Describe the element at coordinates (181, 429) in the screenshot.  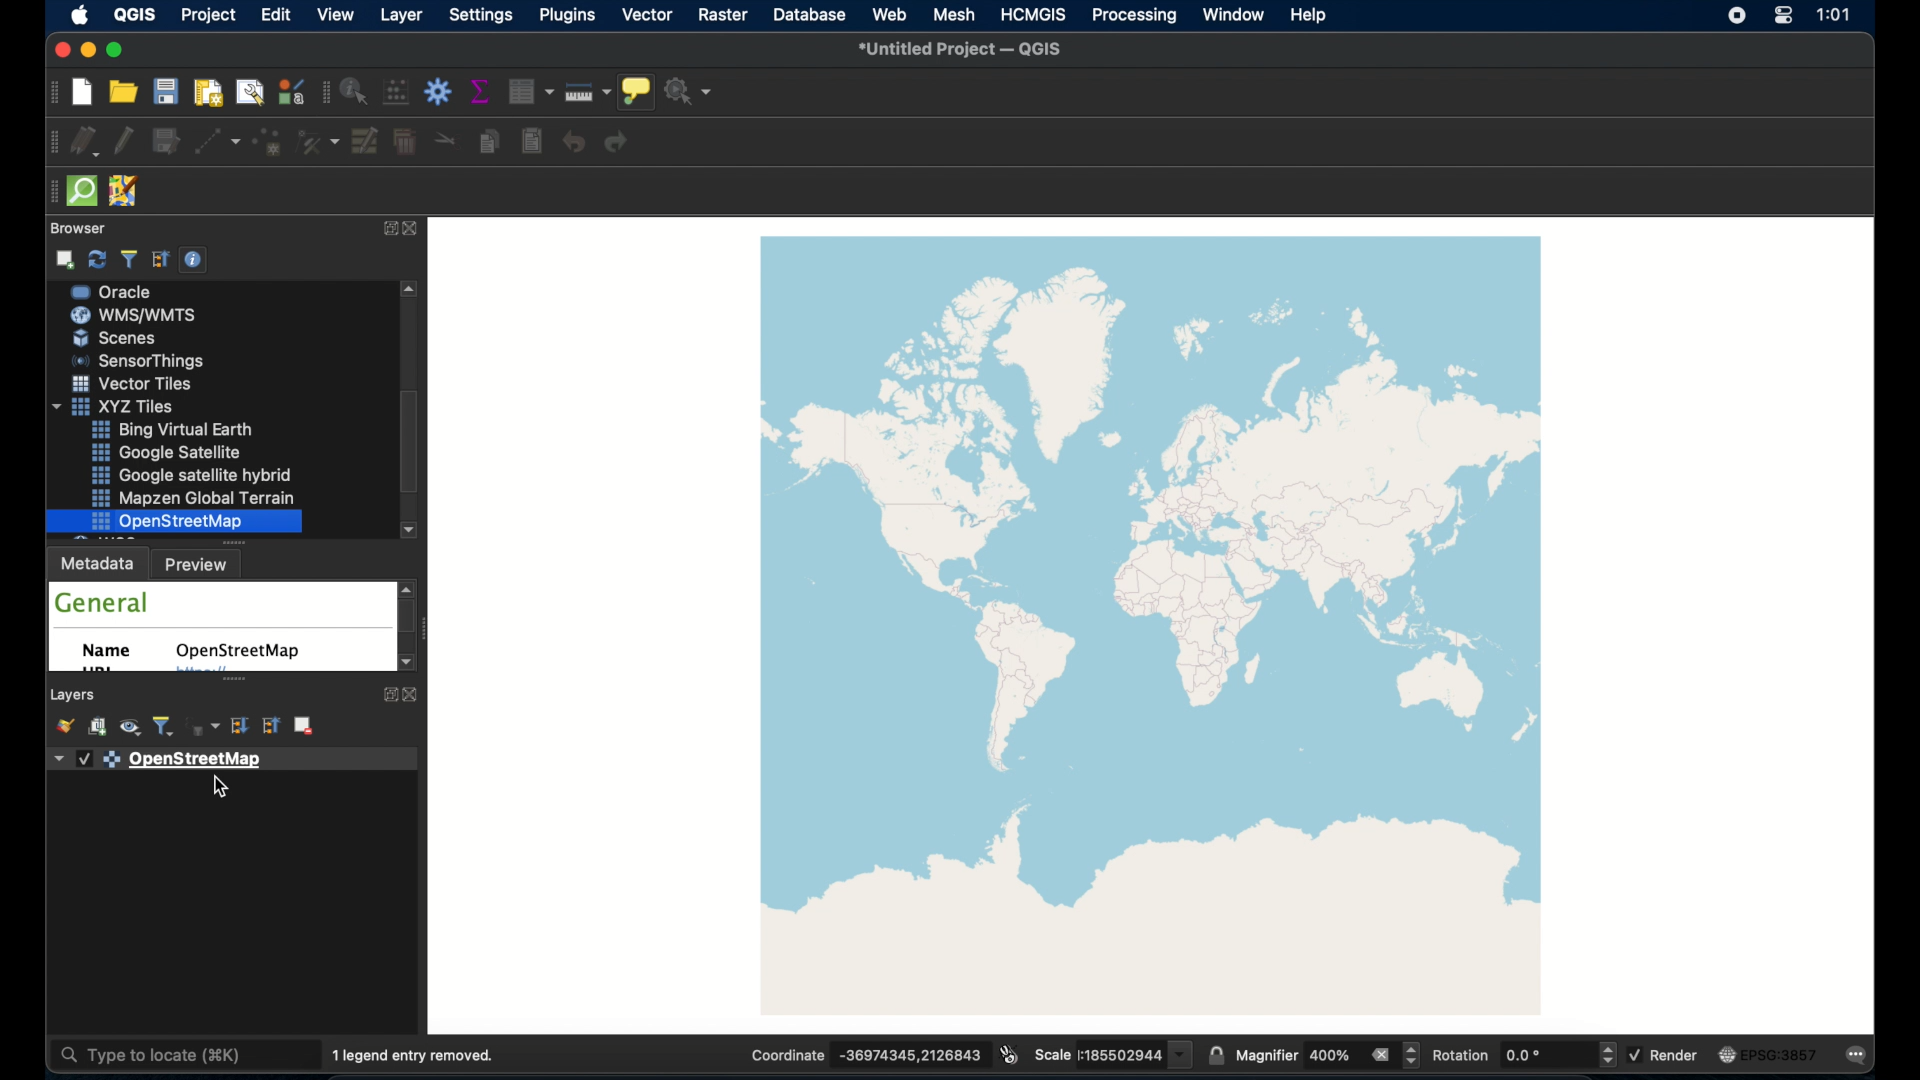
I see `sensor things` at that location.